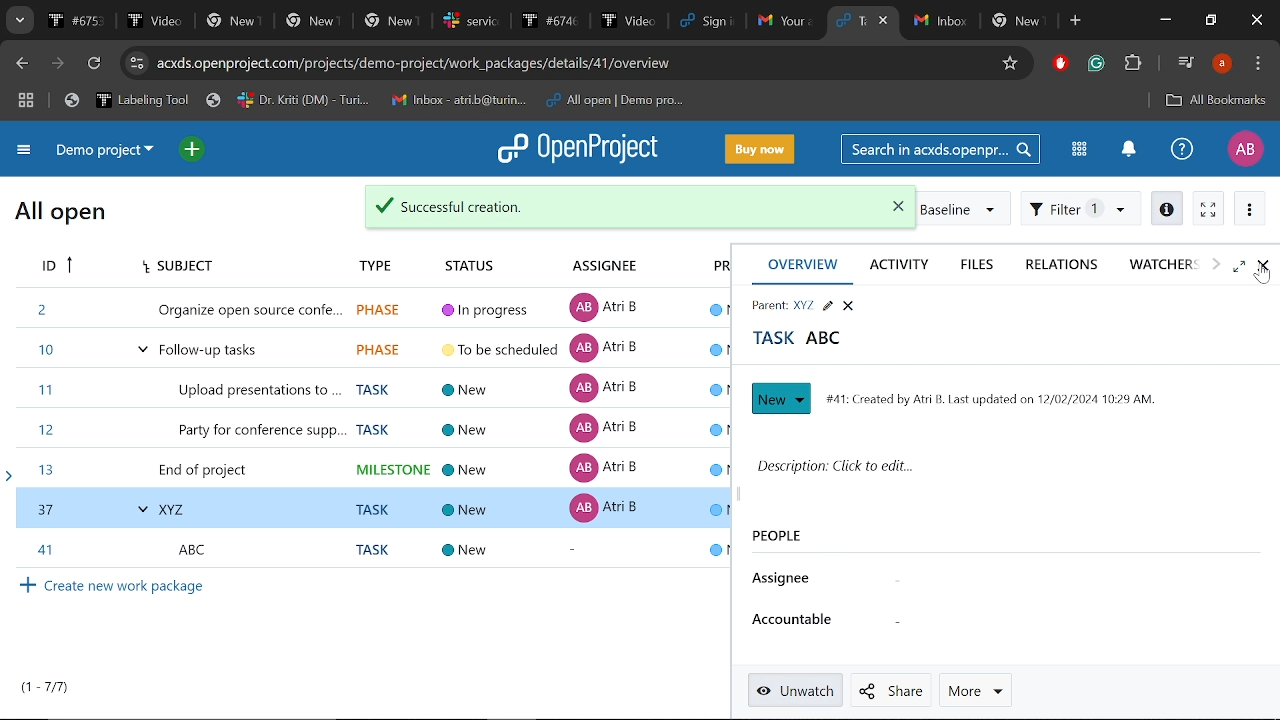  I want to click on Create work package, so click(114, 546).